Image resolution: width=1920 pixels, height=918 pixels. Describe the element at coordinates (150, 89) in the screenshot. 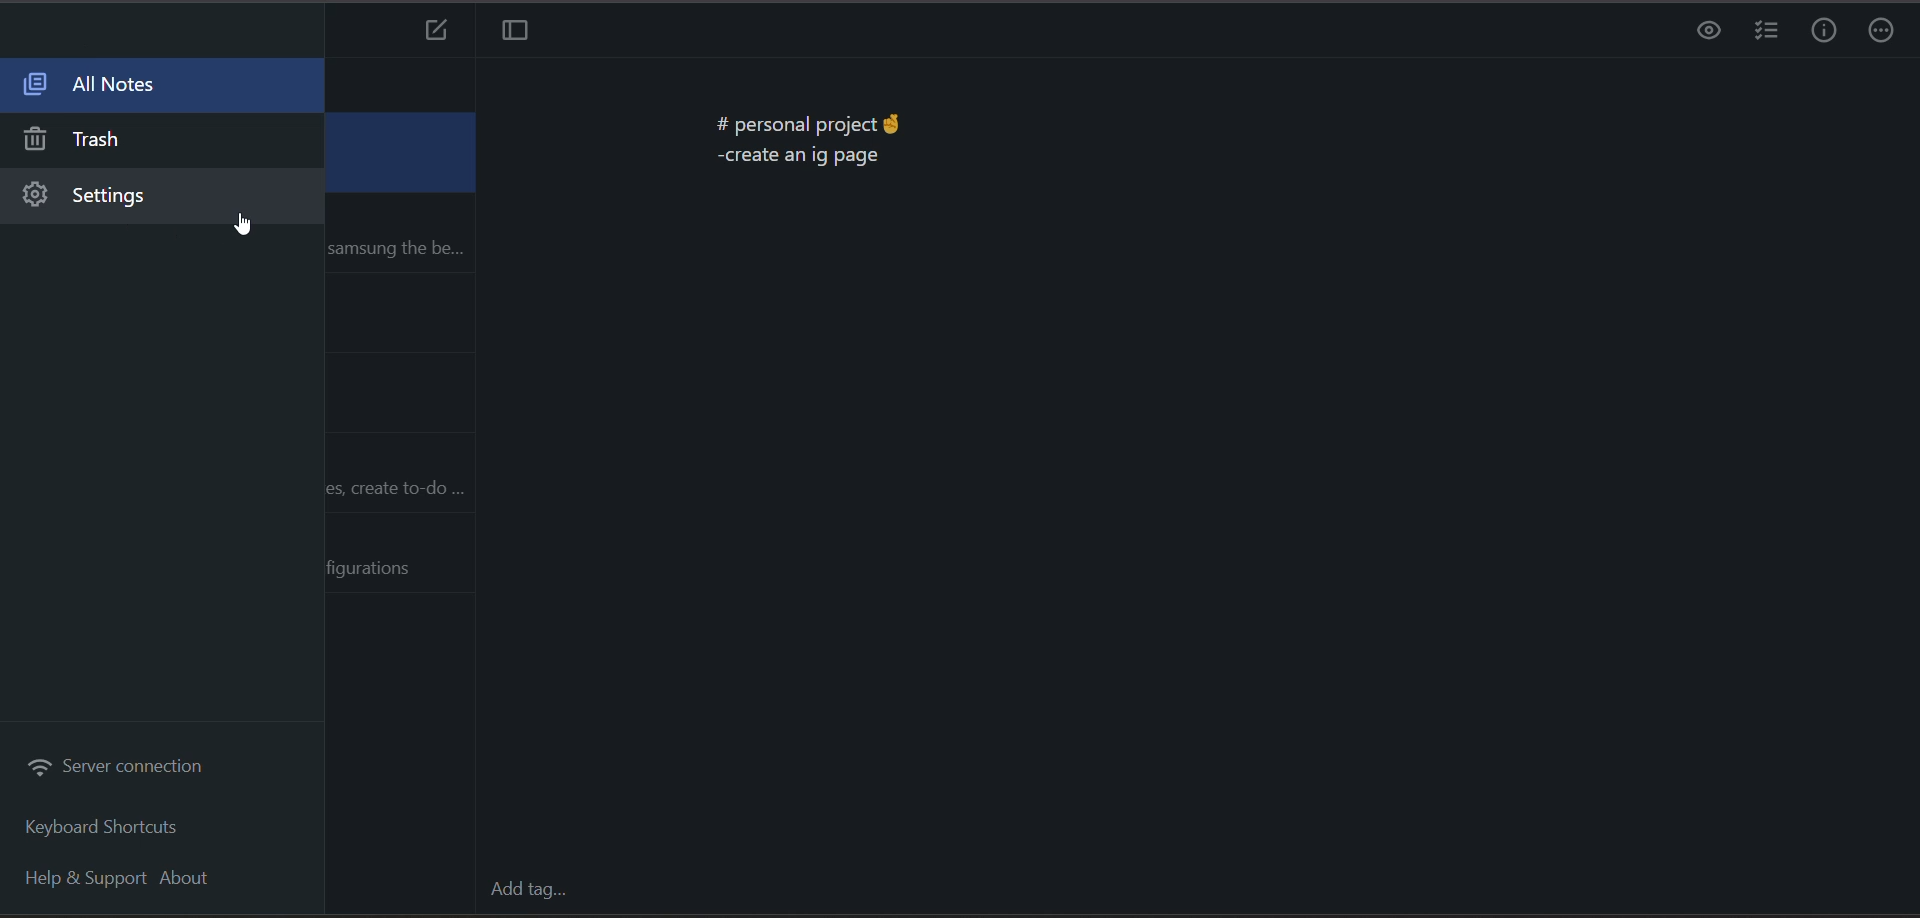

I see `all notes` at that location.